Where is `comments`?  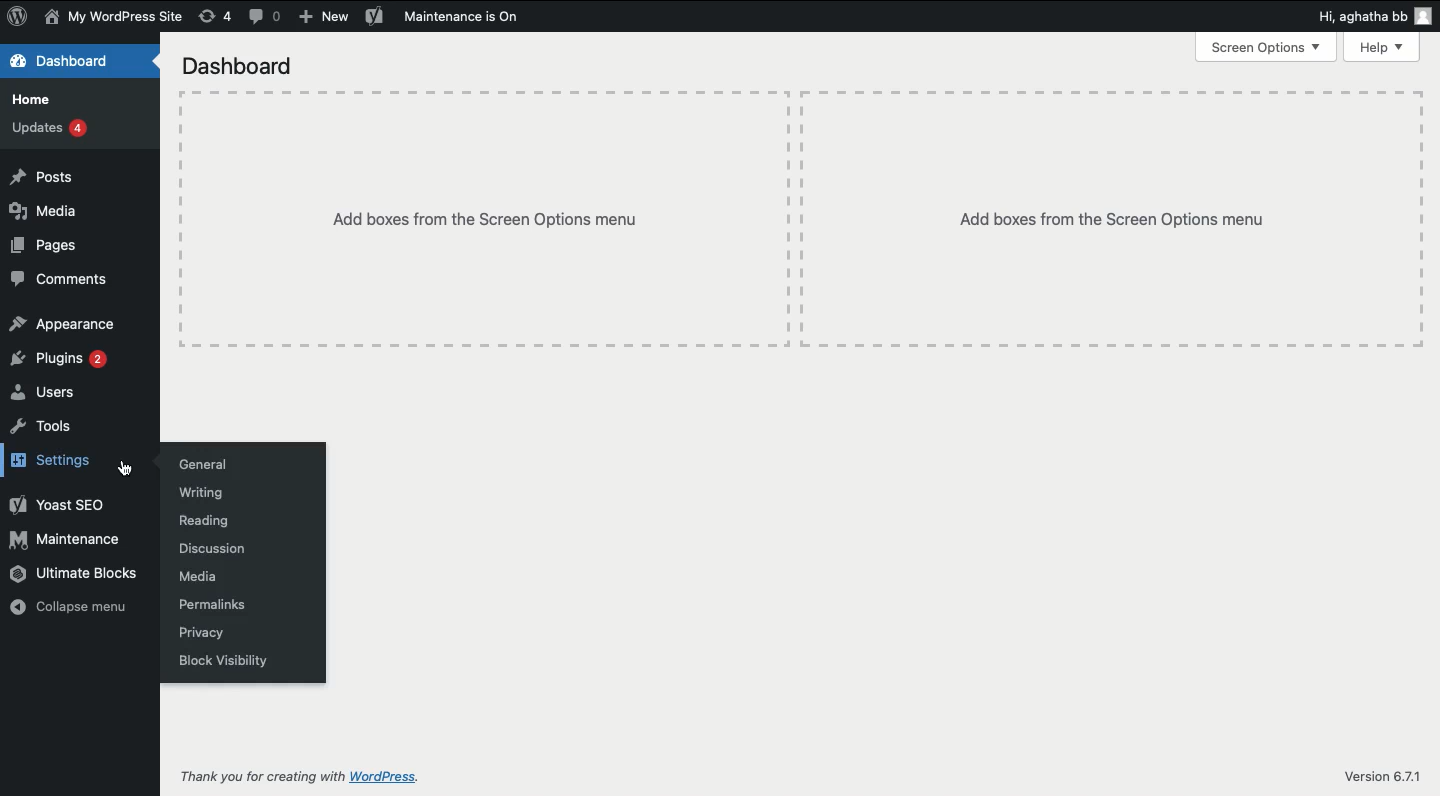
comments is located at coordinates (62, 279).